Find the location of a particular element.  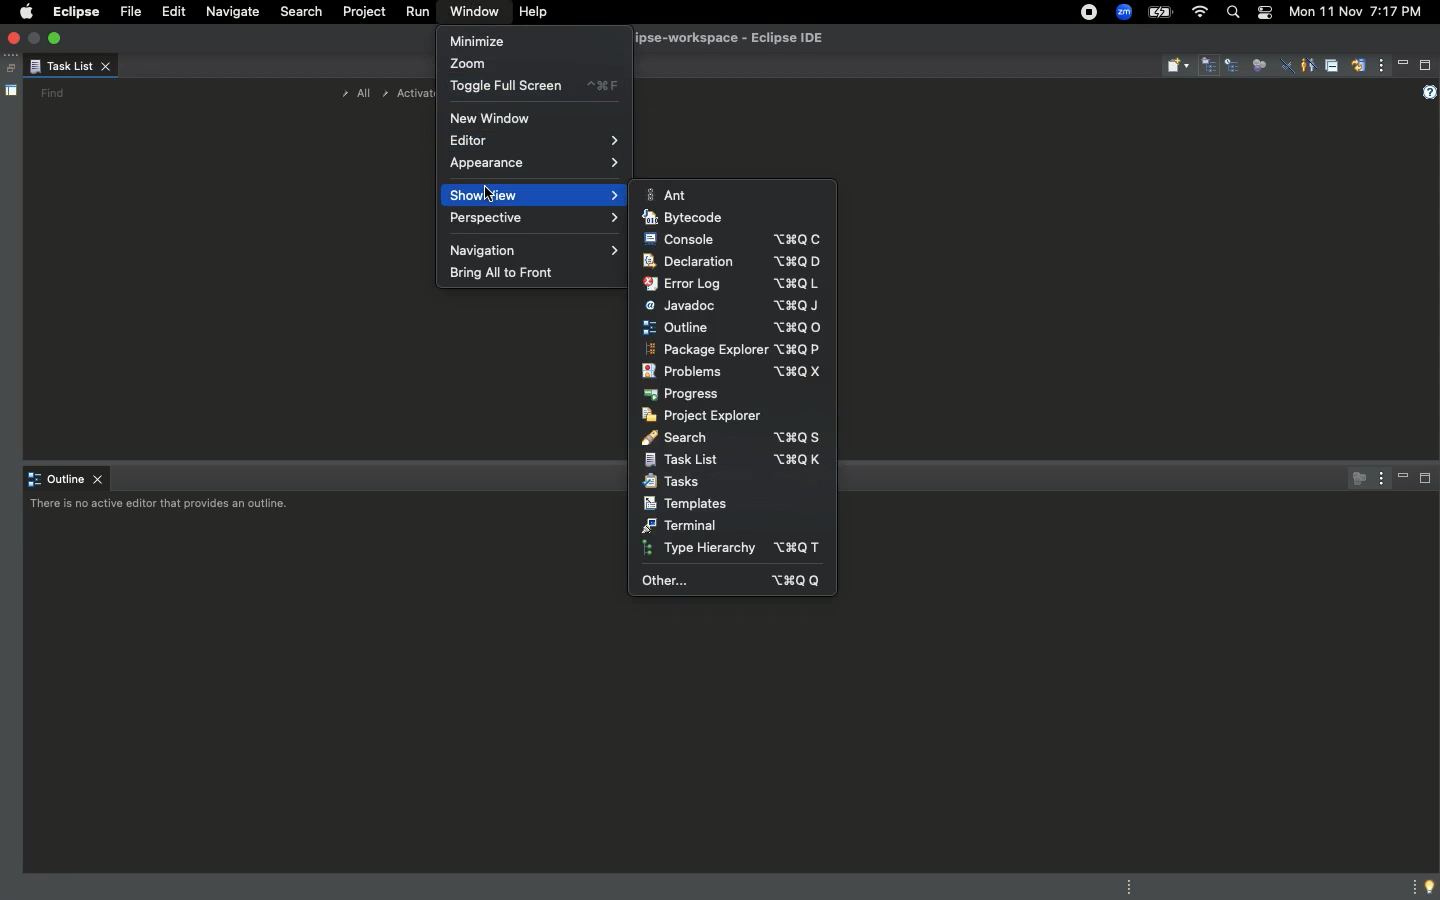

Declaration is located at coordinates (729, 260).